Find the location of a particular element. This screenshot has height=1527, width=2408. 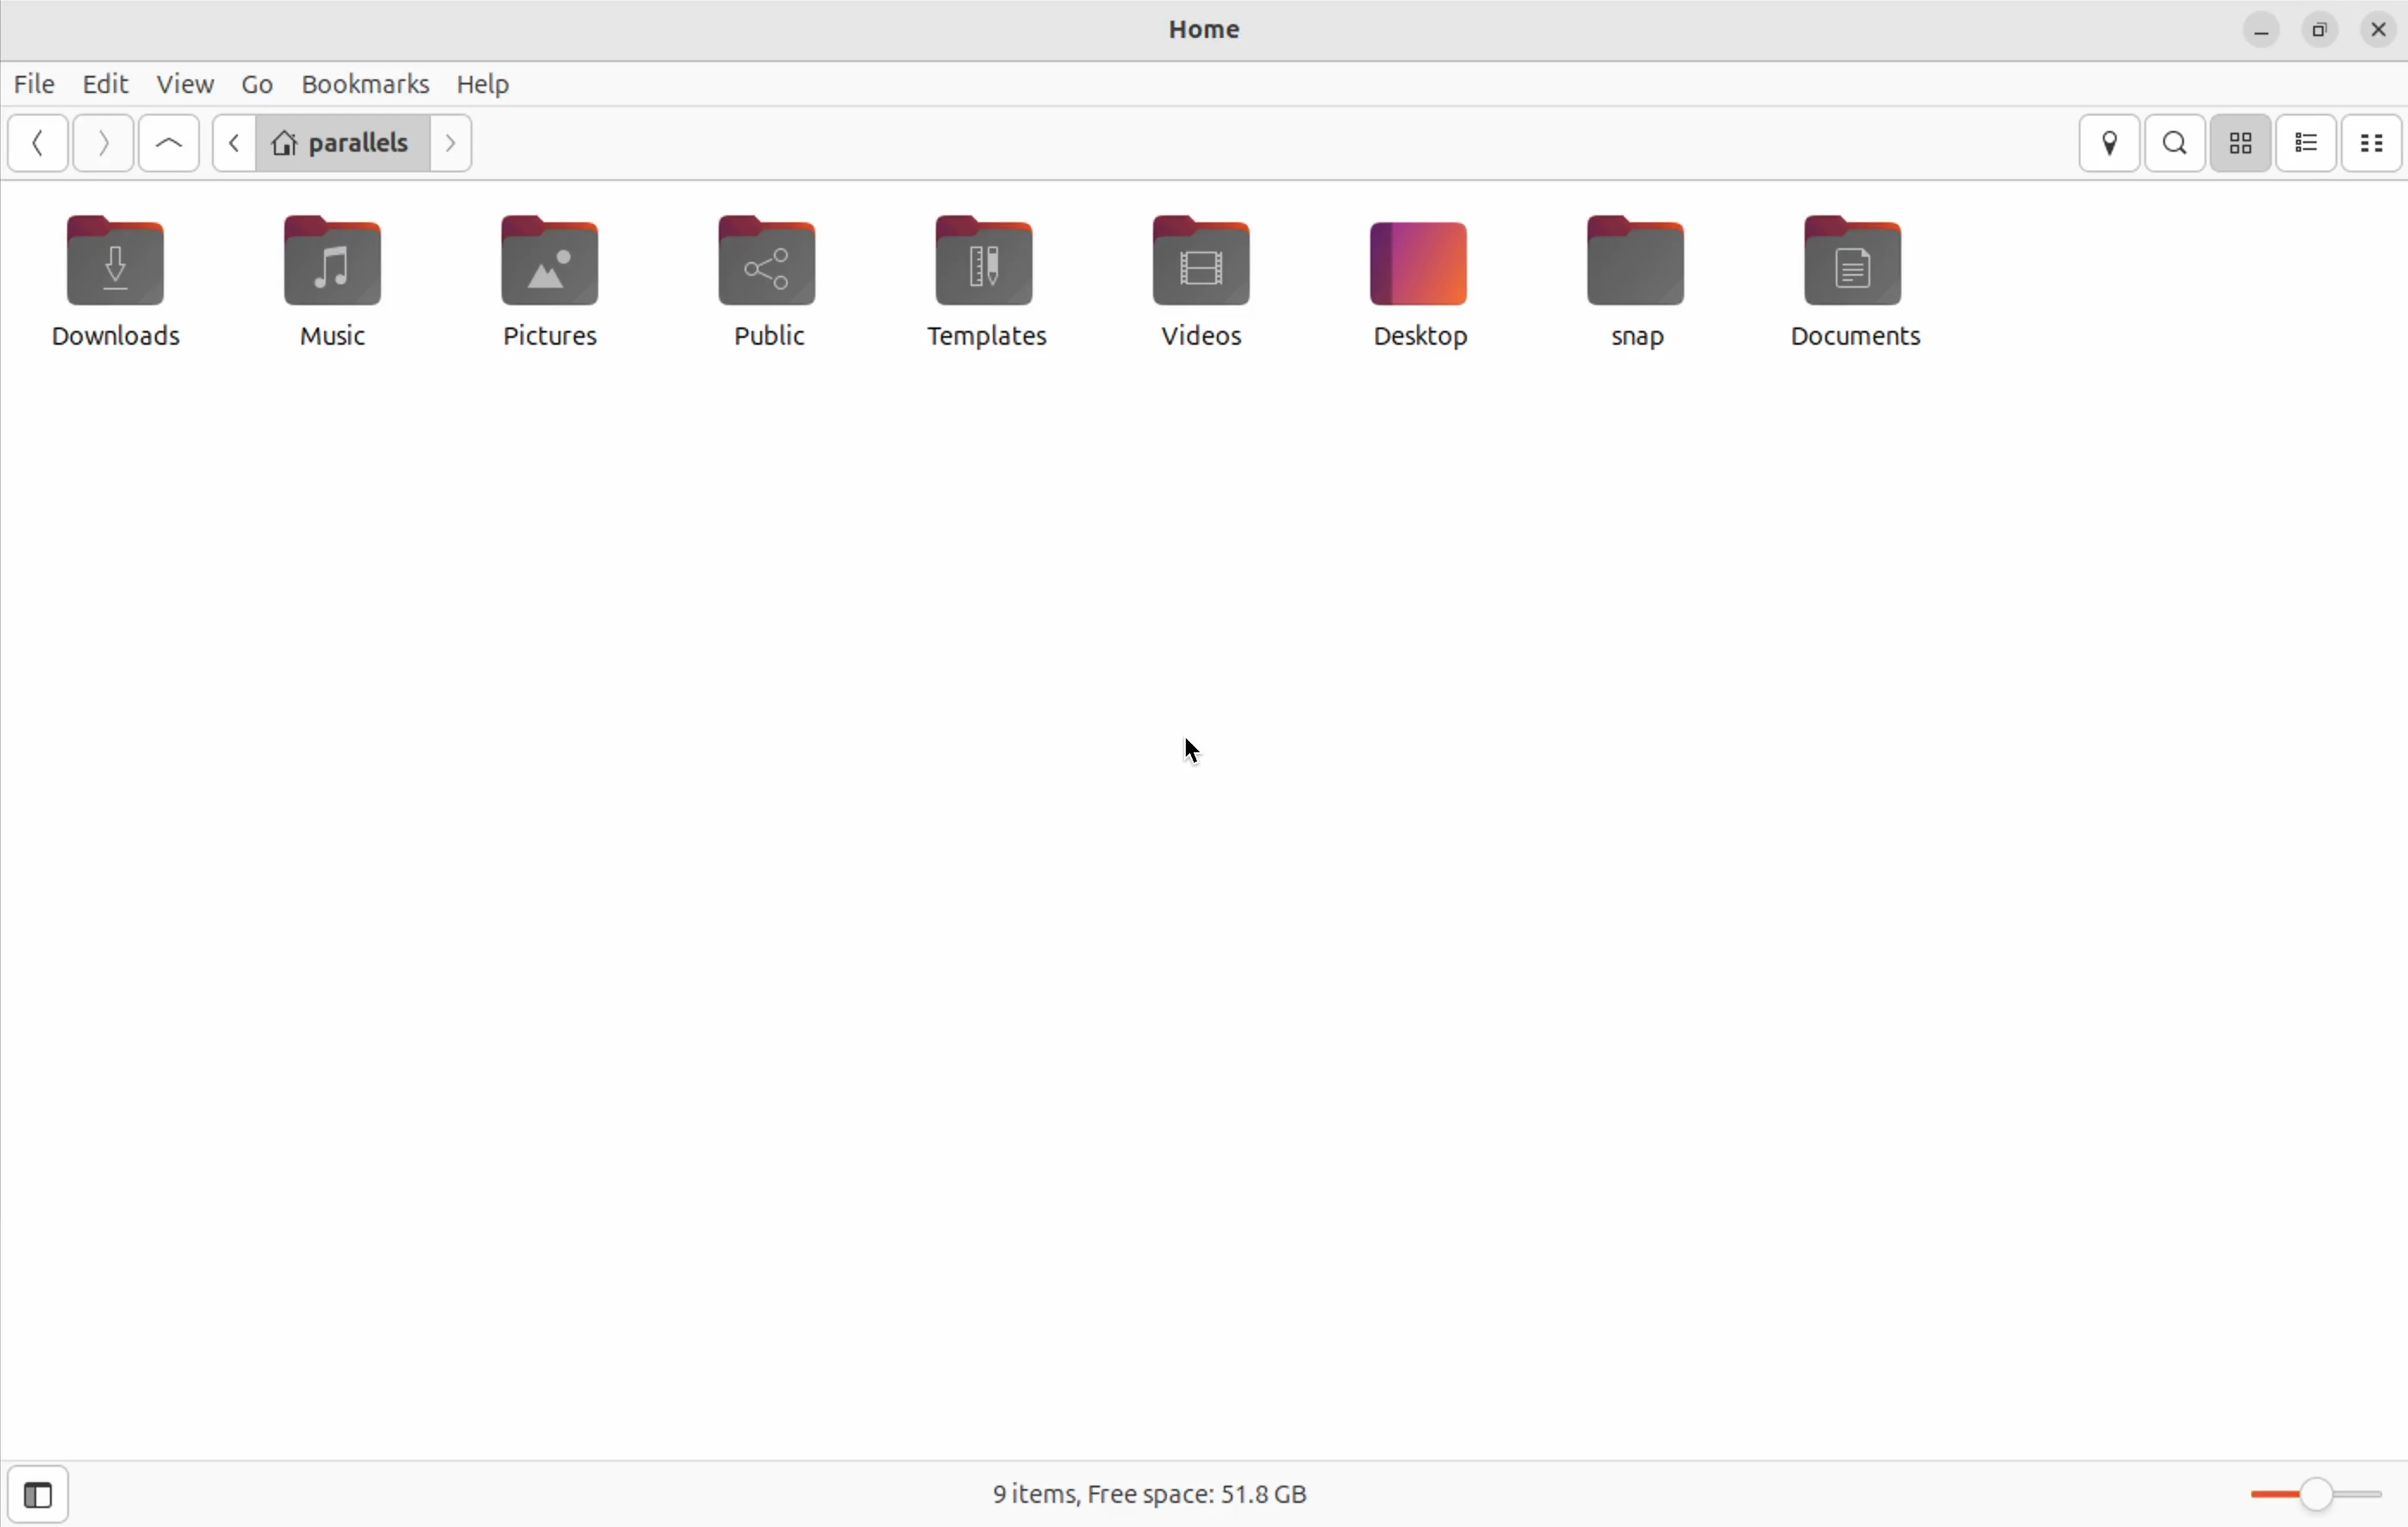

parallels is located at coordinates (339, 142).